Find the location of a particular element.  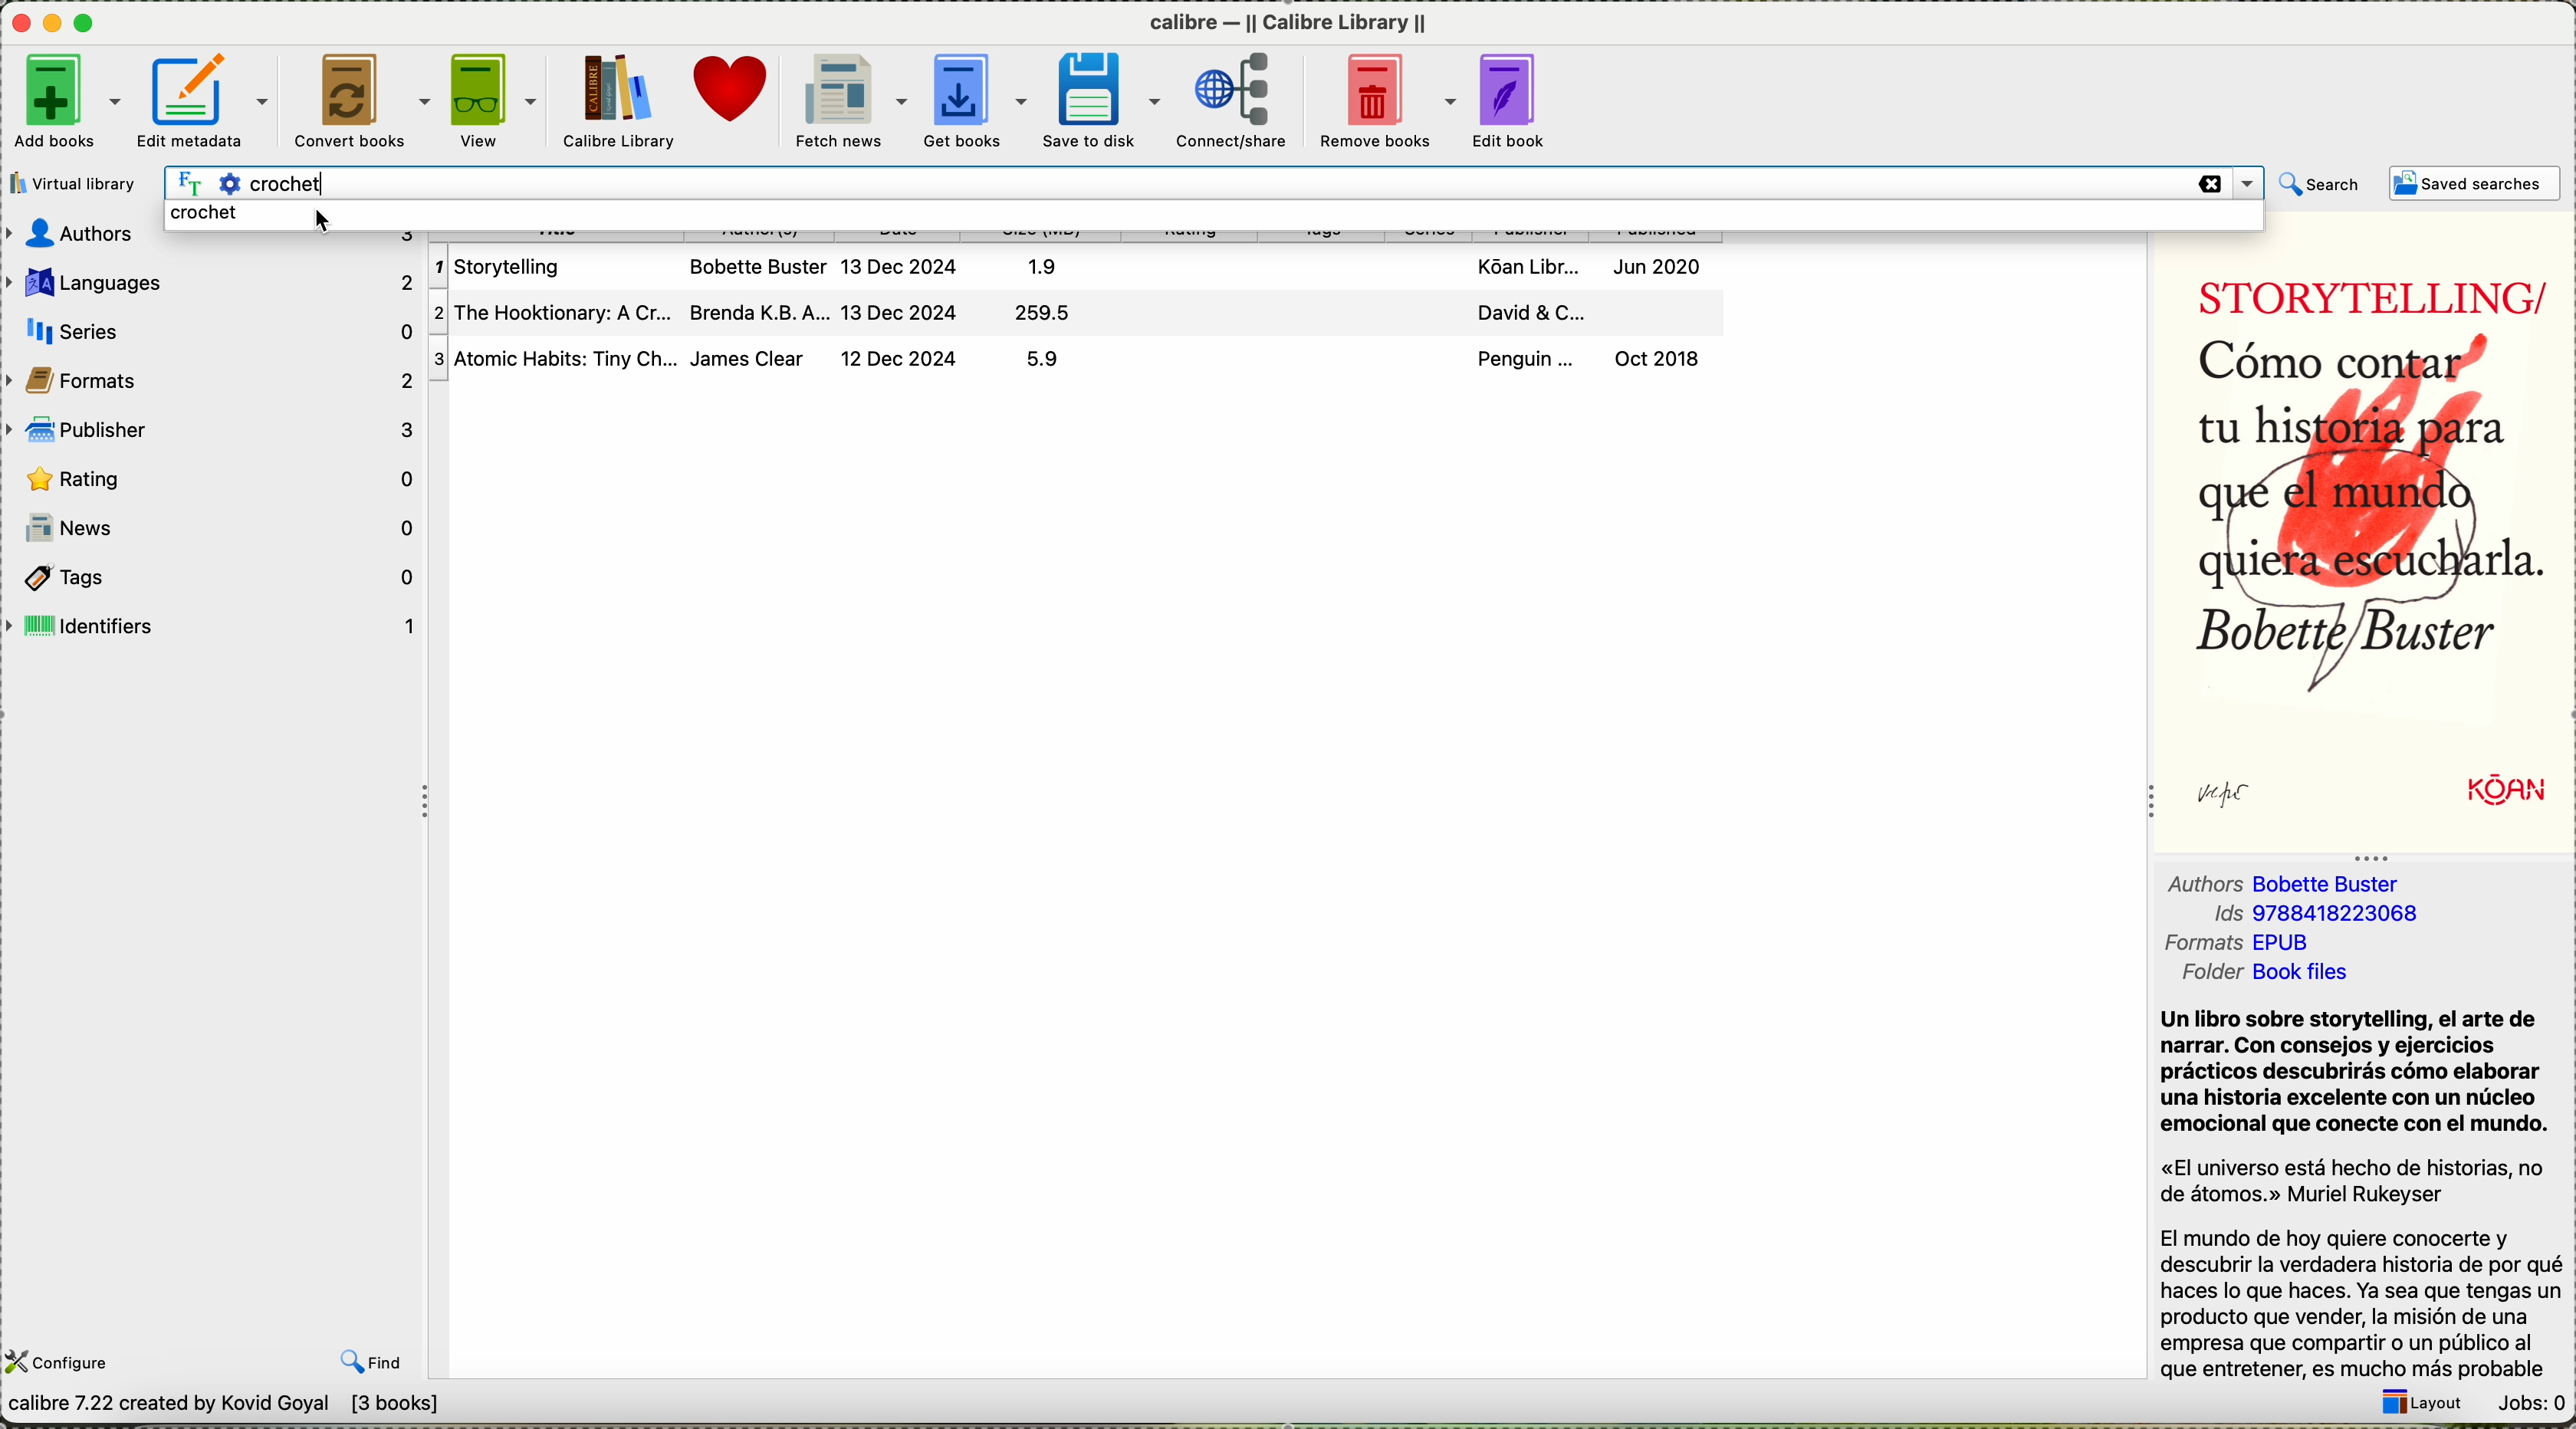

edit metadata is located at coordinates (206, 100).